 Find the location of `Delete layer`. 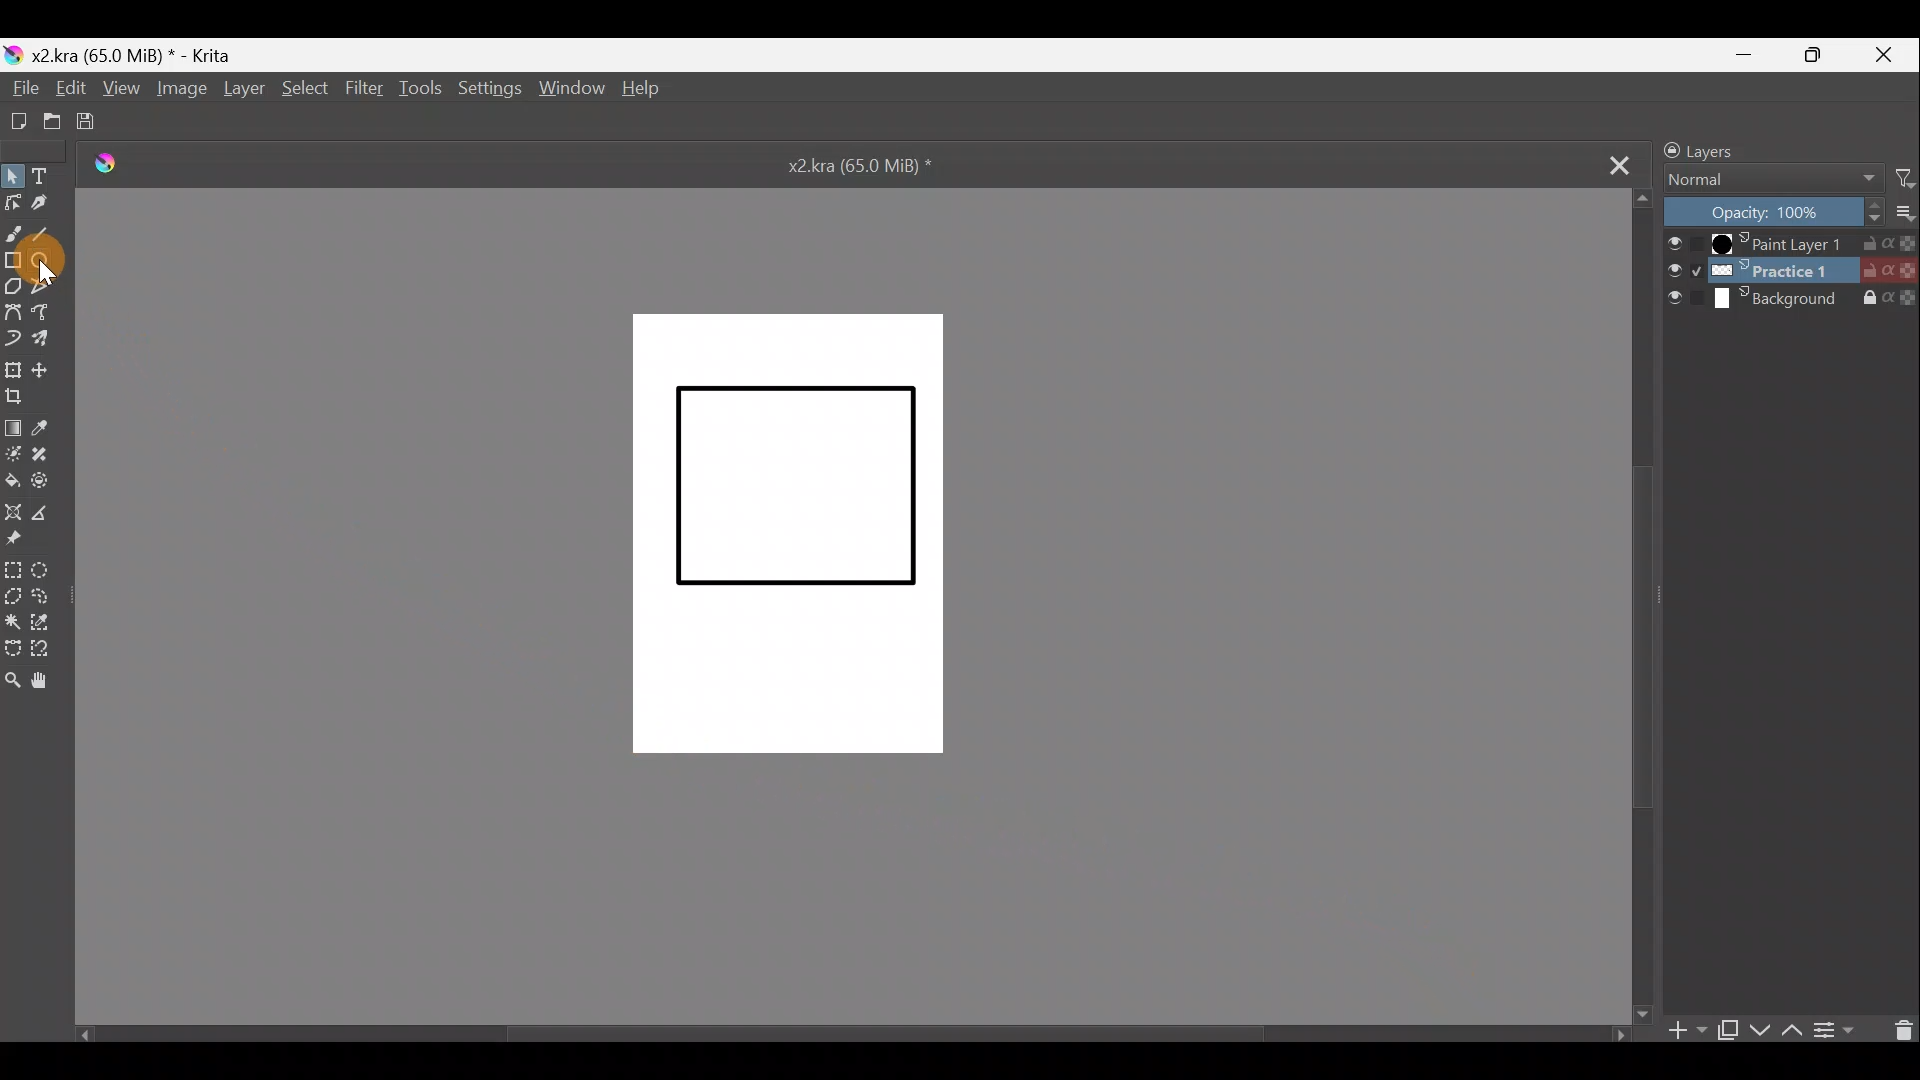

Delete layer is located at coordinates (1898, 1031).